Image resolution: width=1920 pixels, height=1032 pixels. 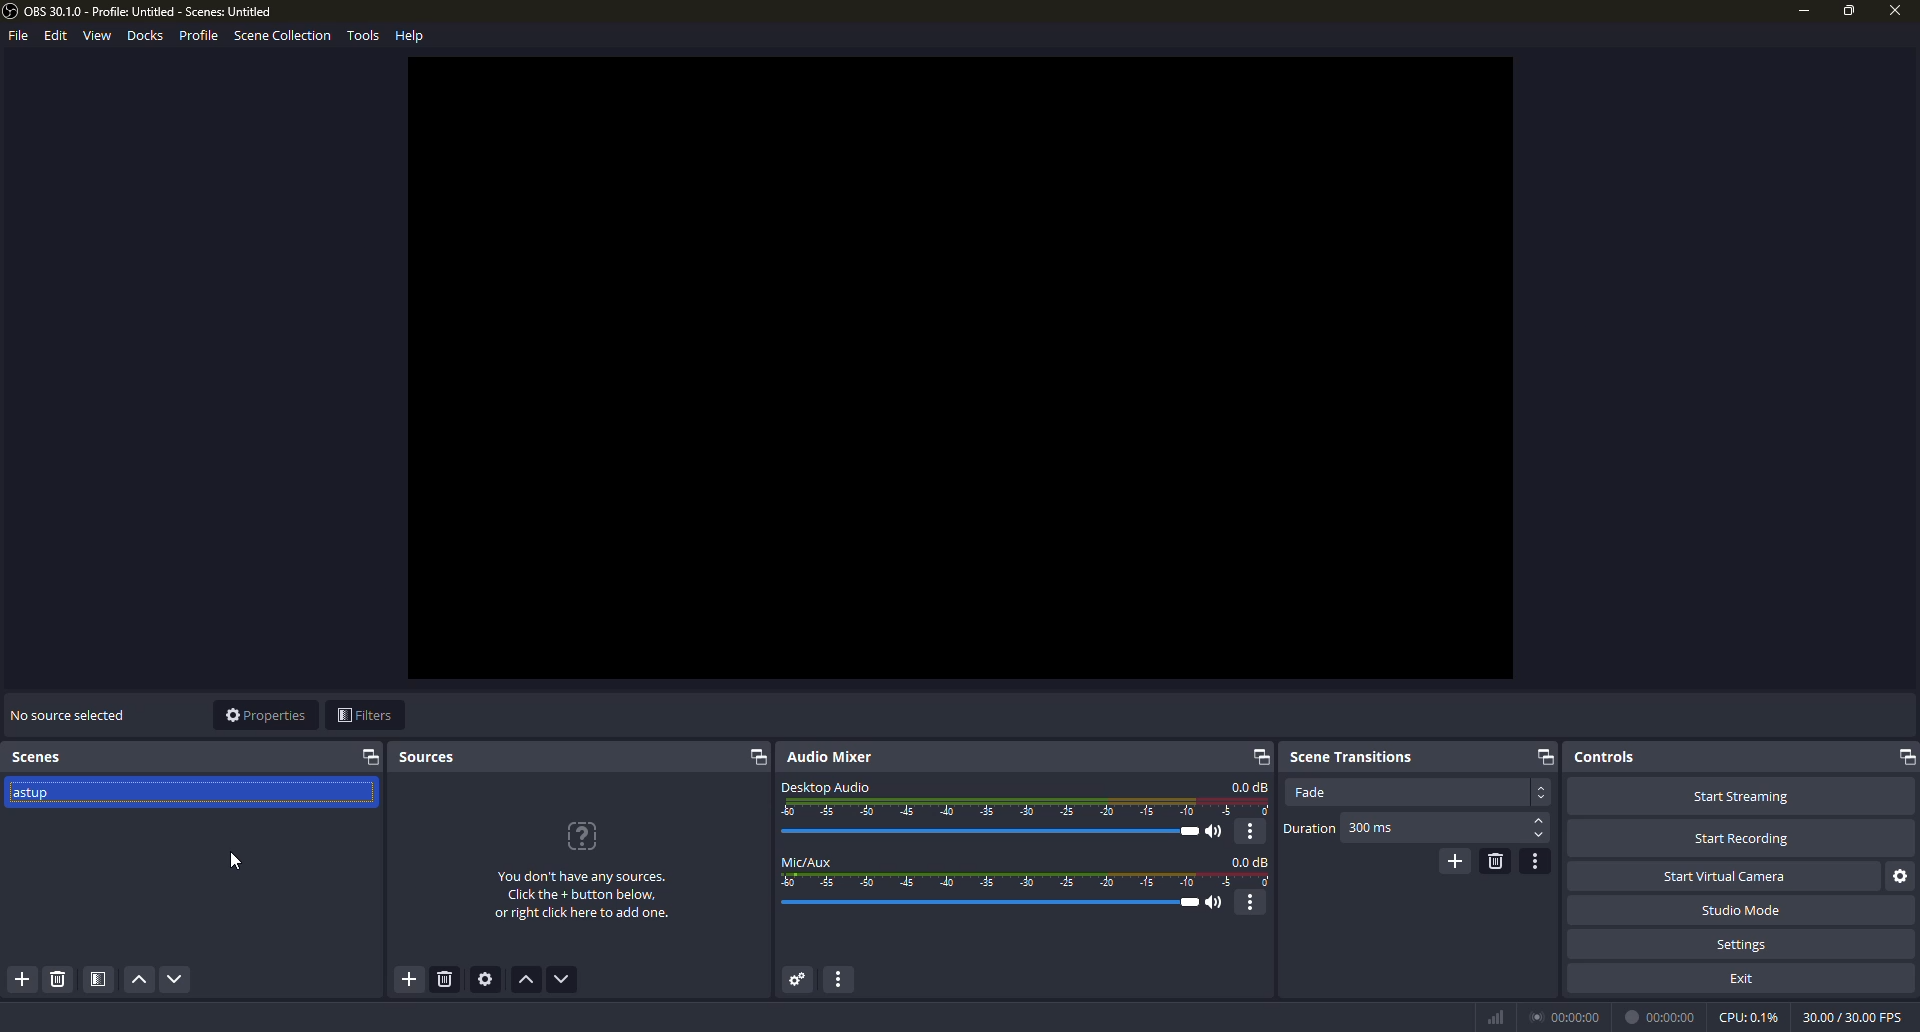 I want to click on range select, so click(x=1027, y=881).